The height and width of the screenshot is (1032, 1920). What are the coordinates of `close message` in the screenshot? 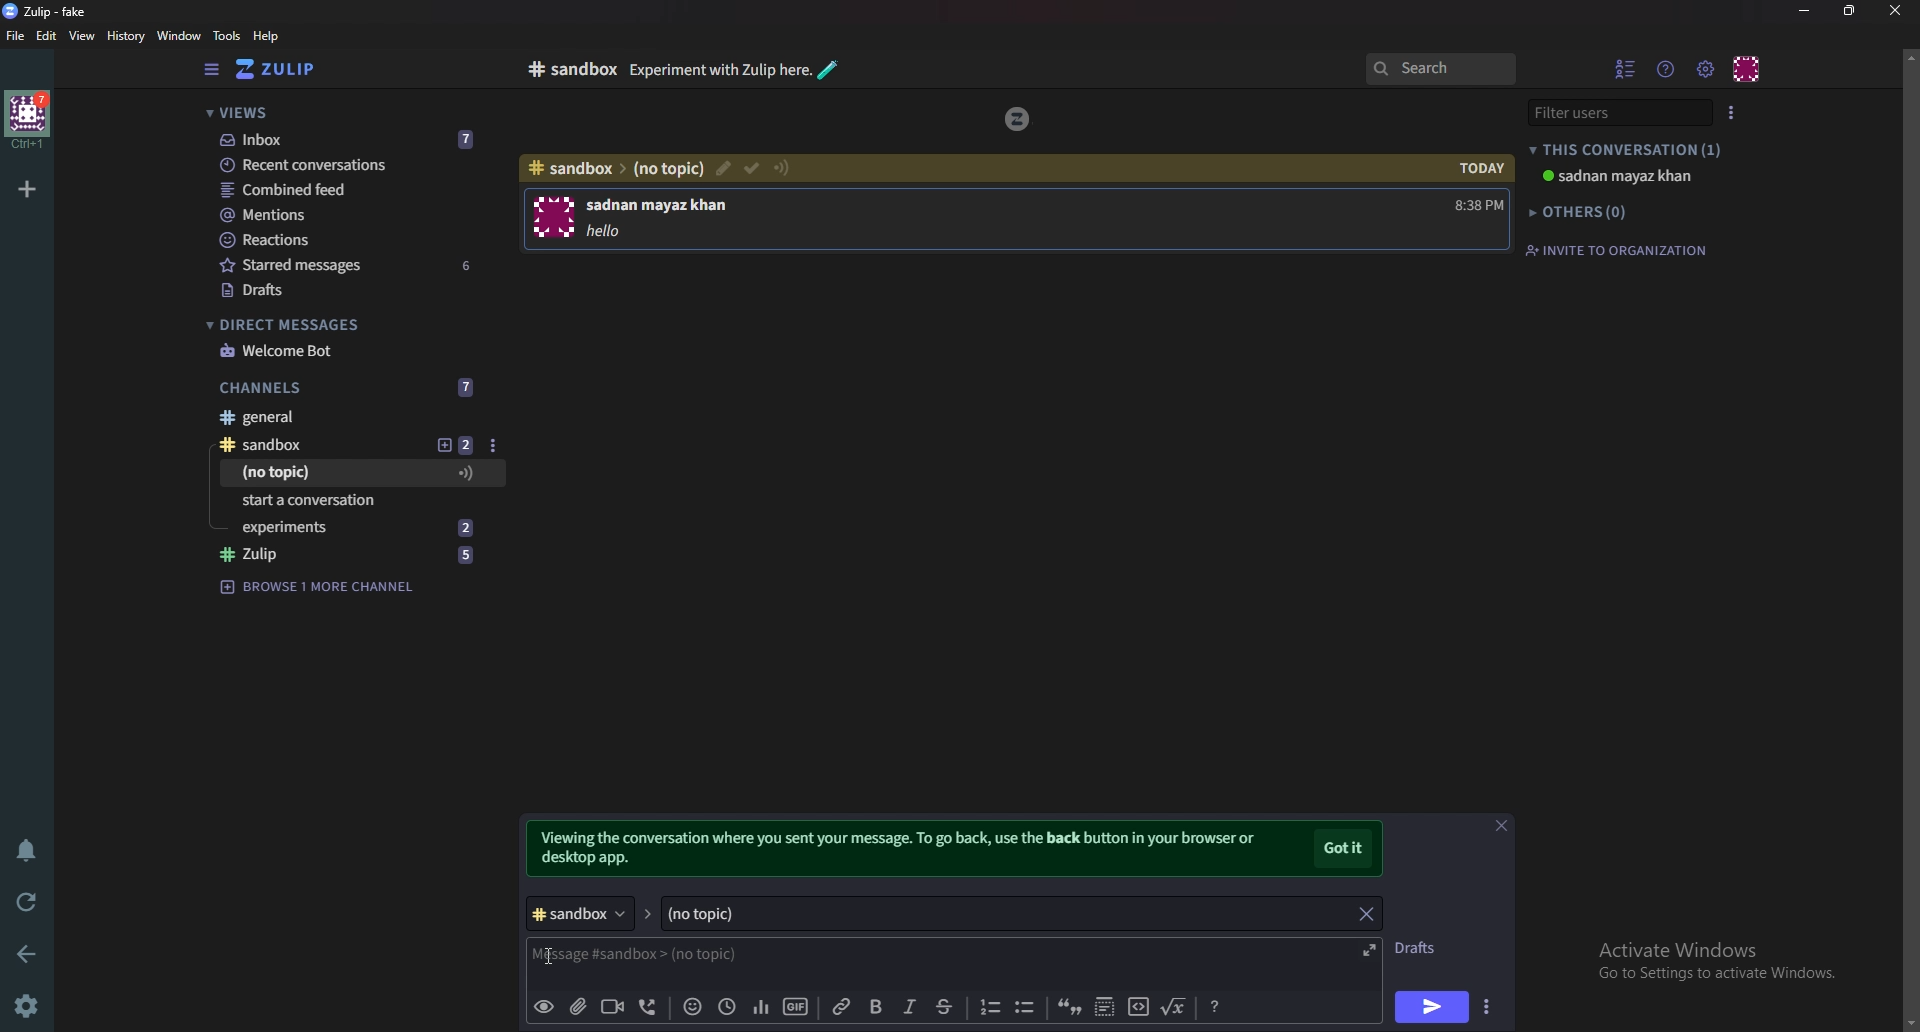 It's located at (1503, 826).